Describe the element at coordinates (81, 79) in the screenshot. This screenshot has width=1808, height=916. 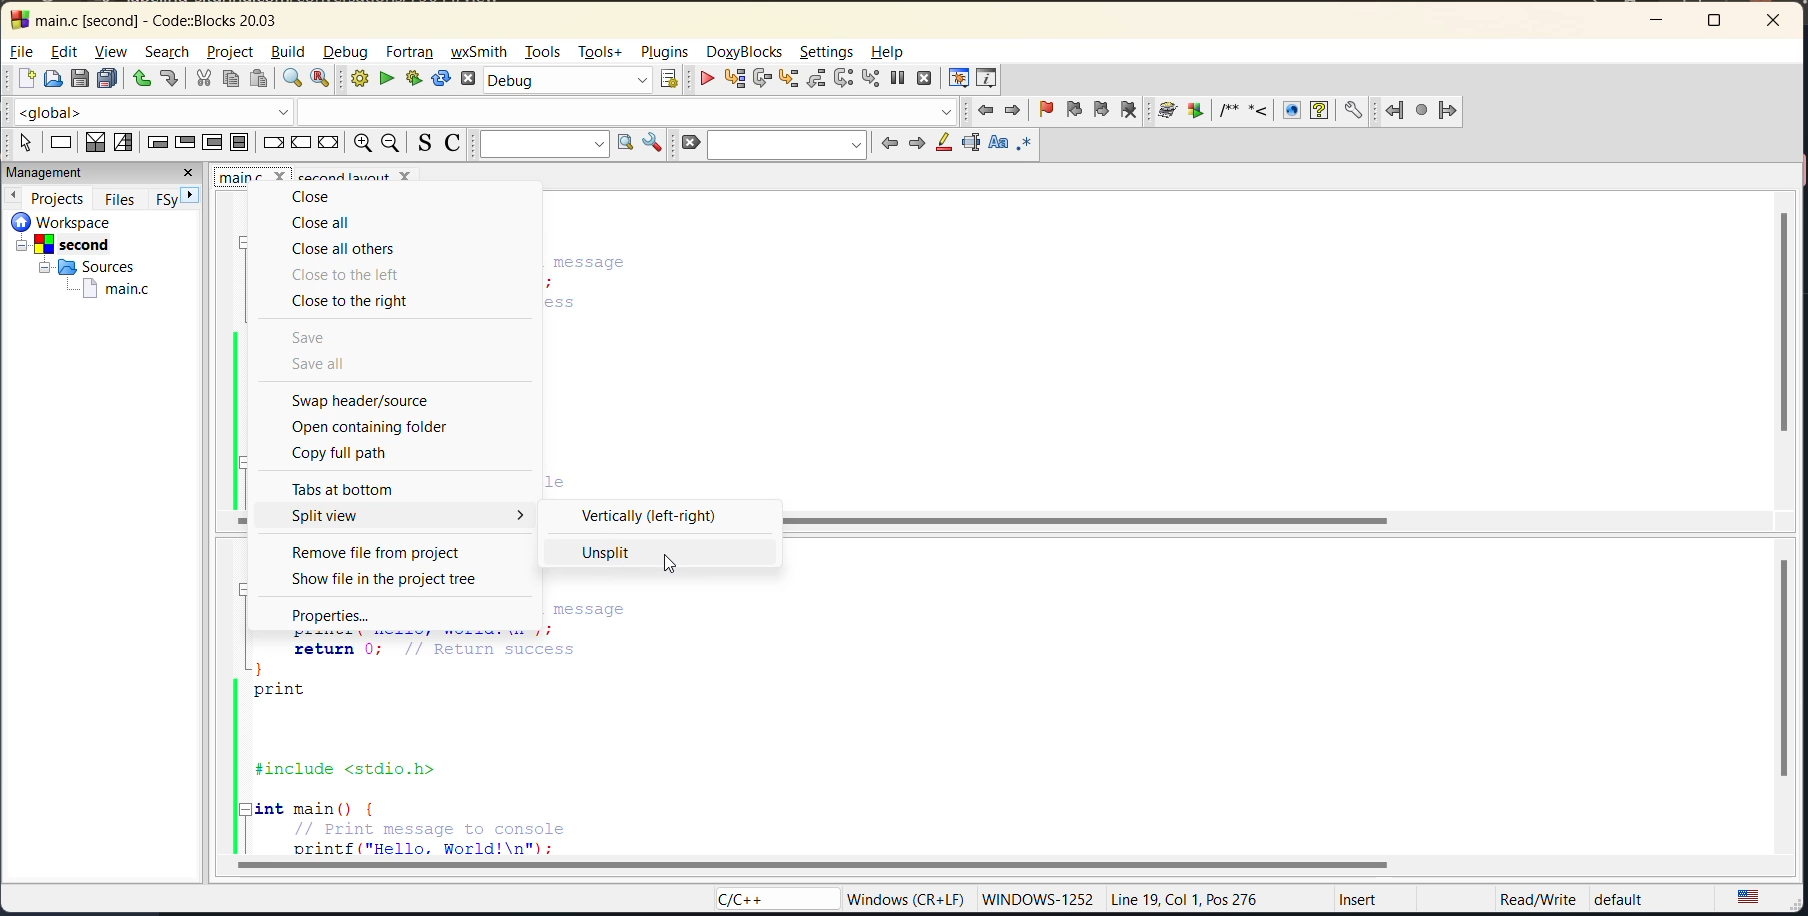
I see `save` at that location.